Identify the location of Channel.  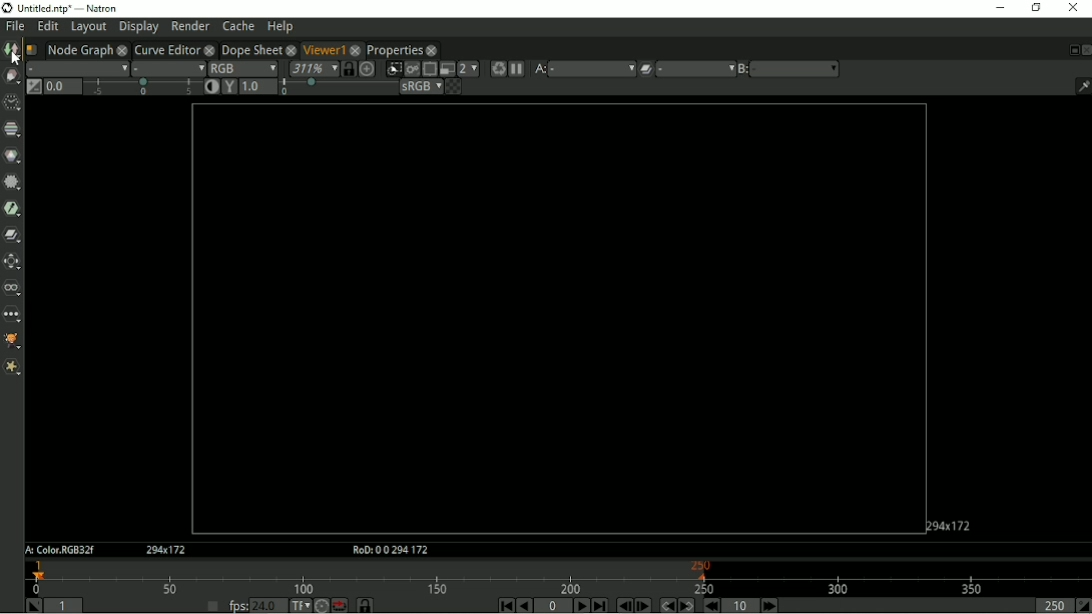
(12, 129).